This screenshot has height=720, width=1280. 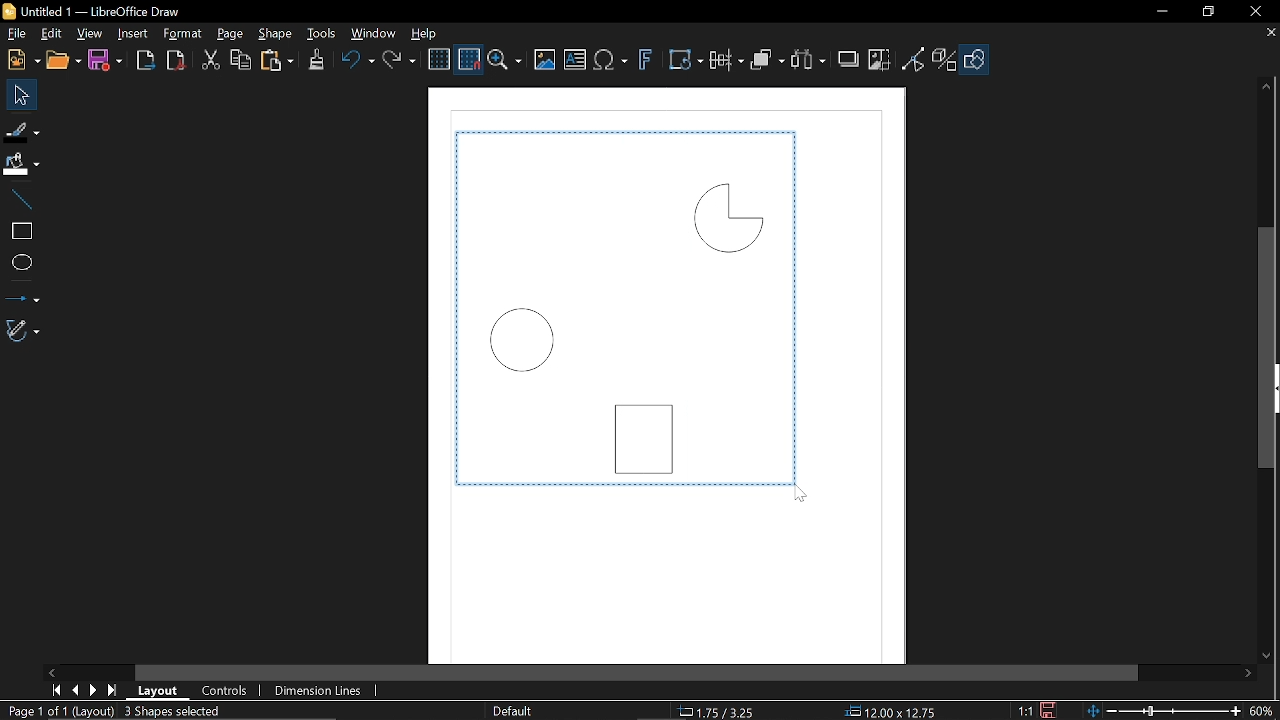 I want to click on Insert Fontwork, so click(x=646, y=62).